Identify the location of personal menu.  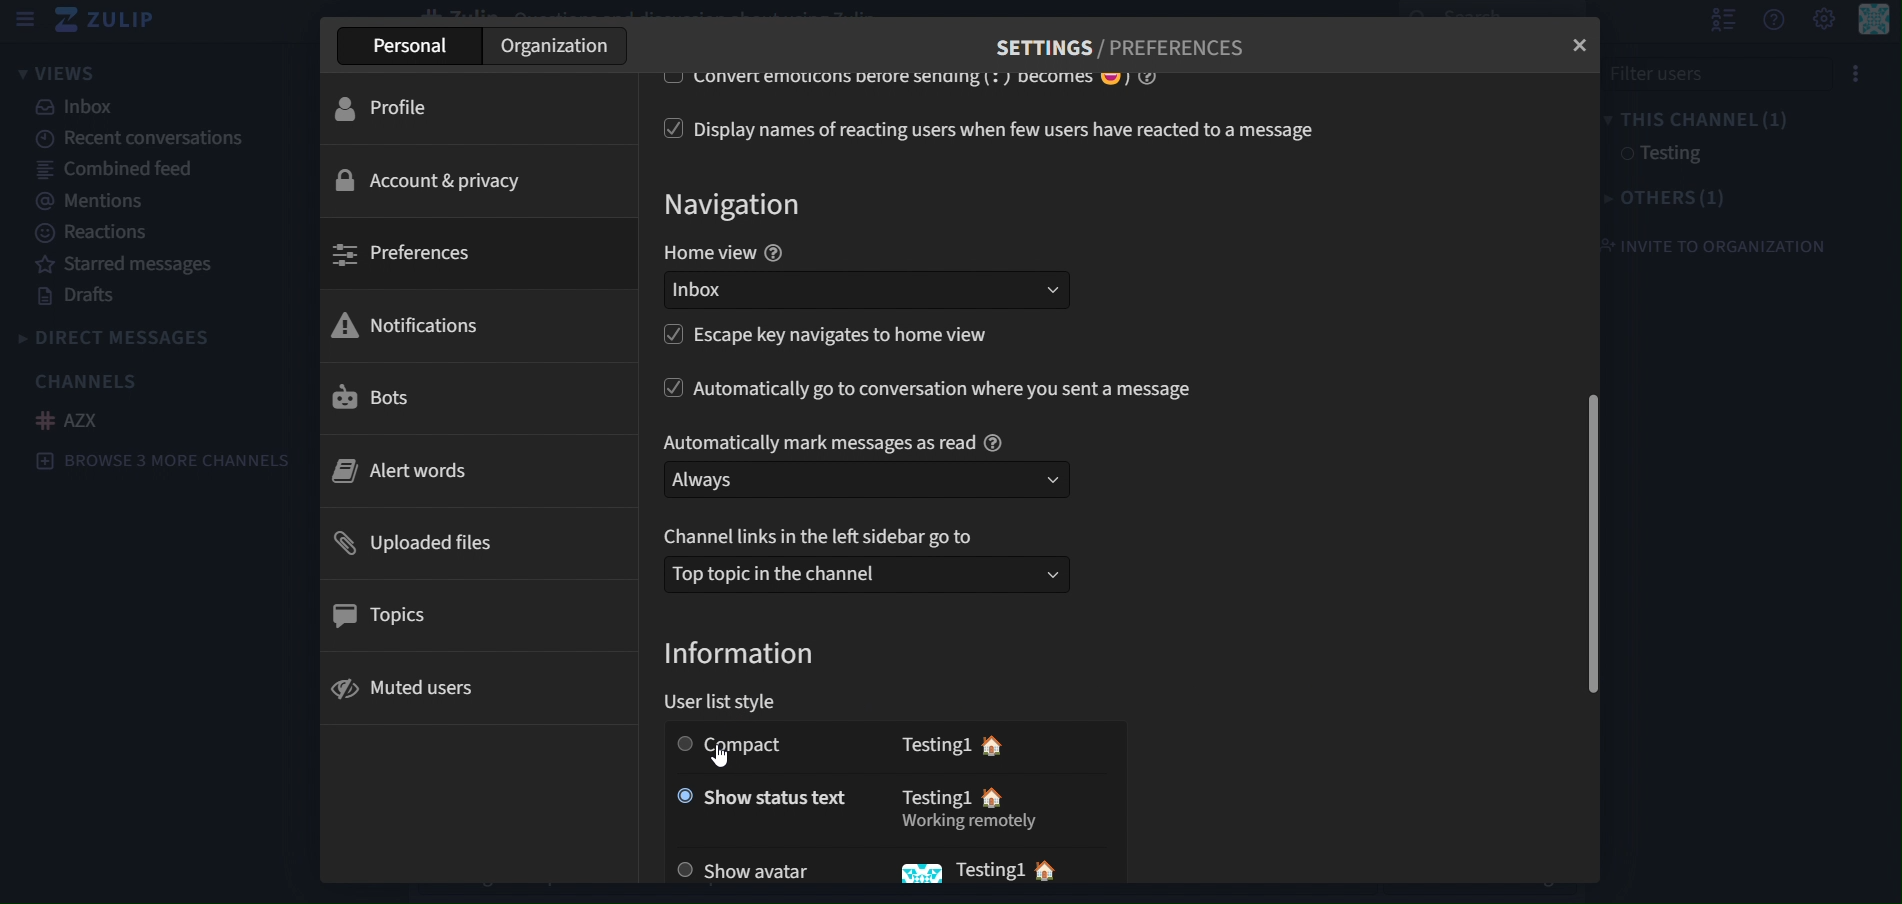
(1872, 27).